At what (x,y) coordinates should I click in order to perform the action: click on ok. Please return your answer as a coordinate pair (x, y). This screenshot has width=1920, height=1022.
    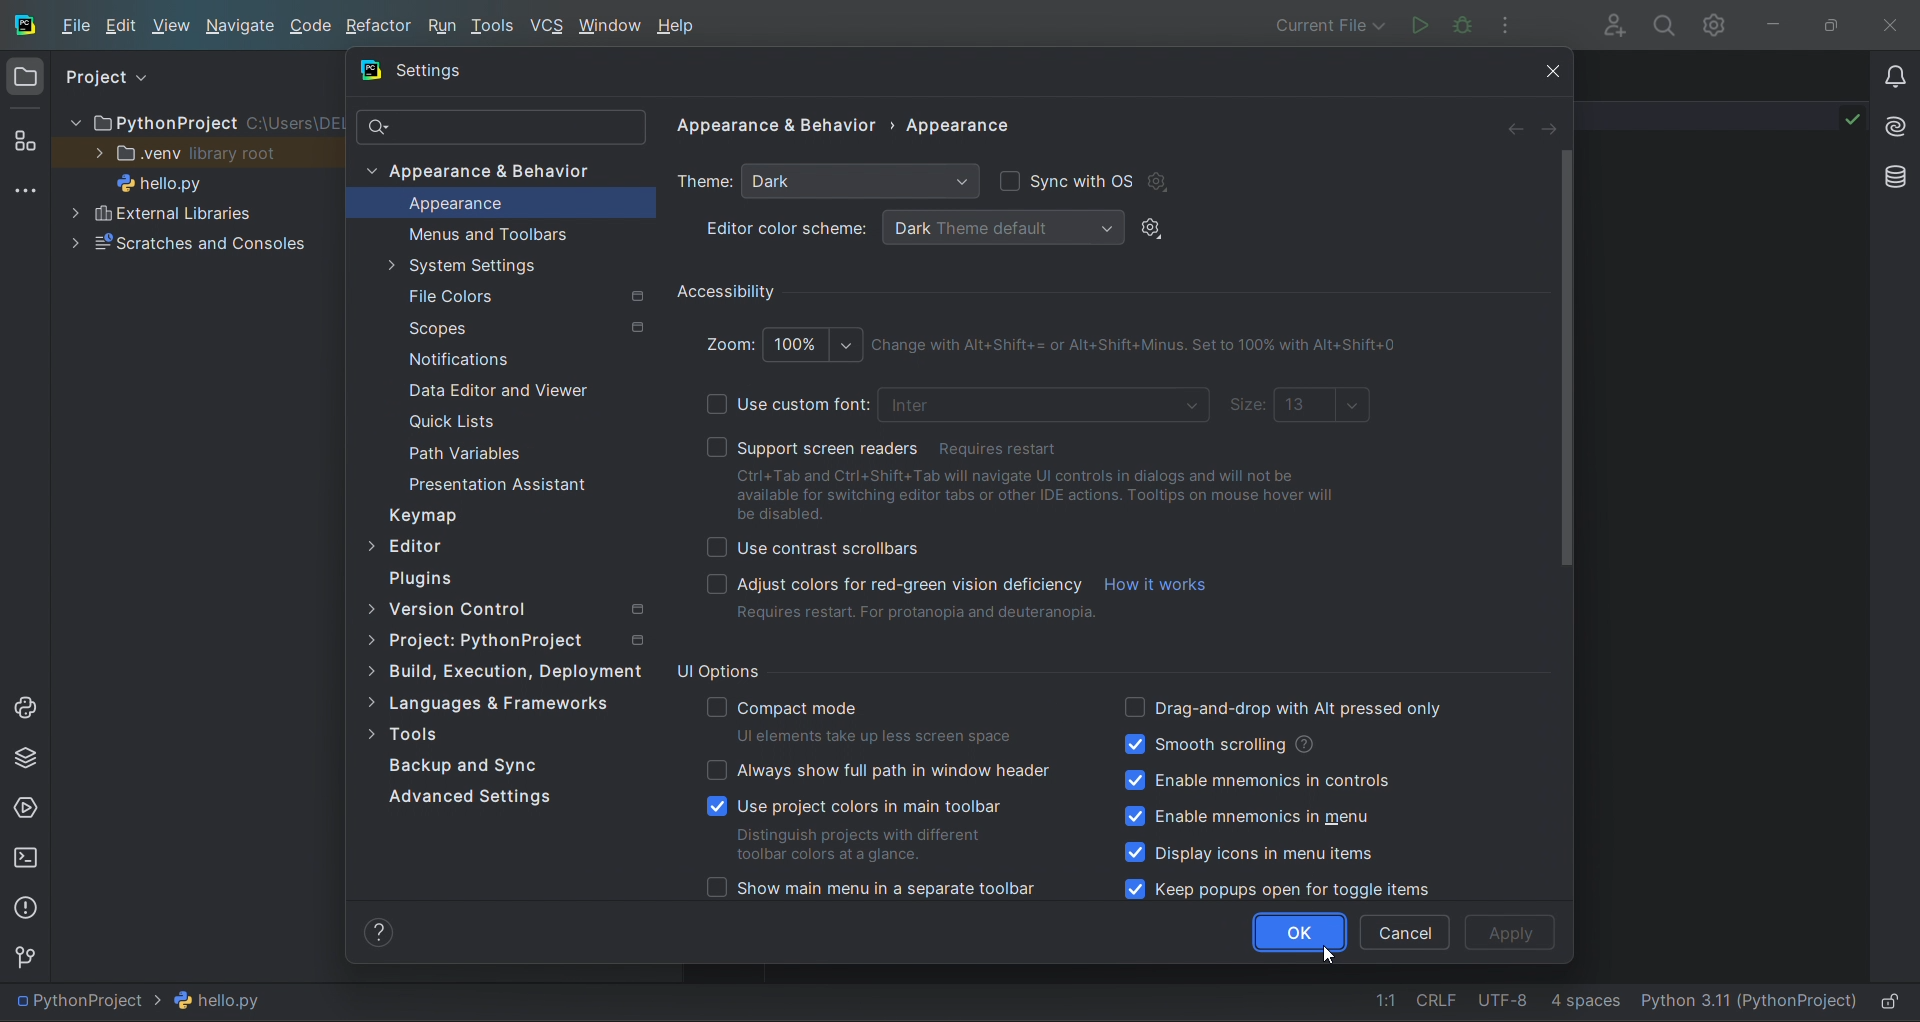
    Looking at the image, I should click on (1297, 933).